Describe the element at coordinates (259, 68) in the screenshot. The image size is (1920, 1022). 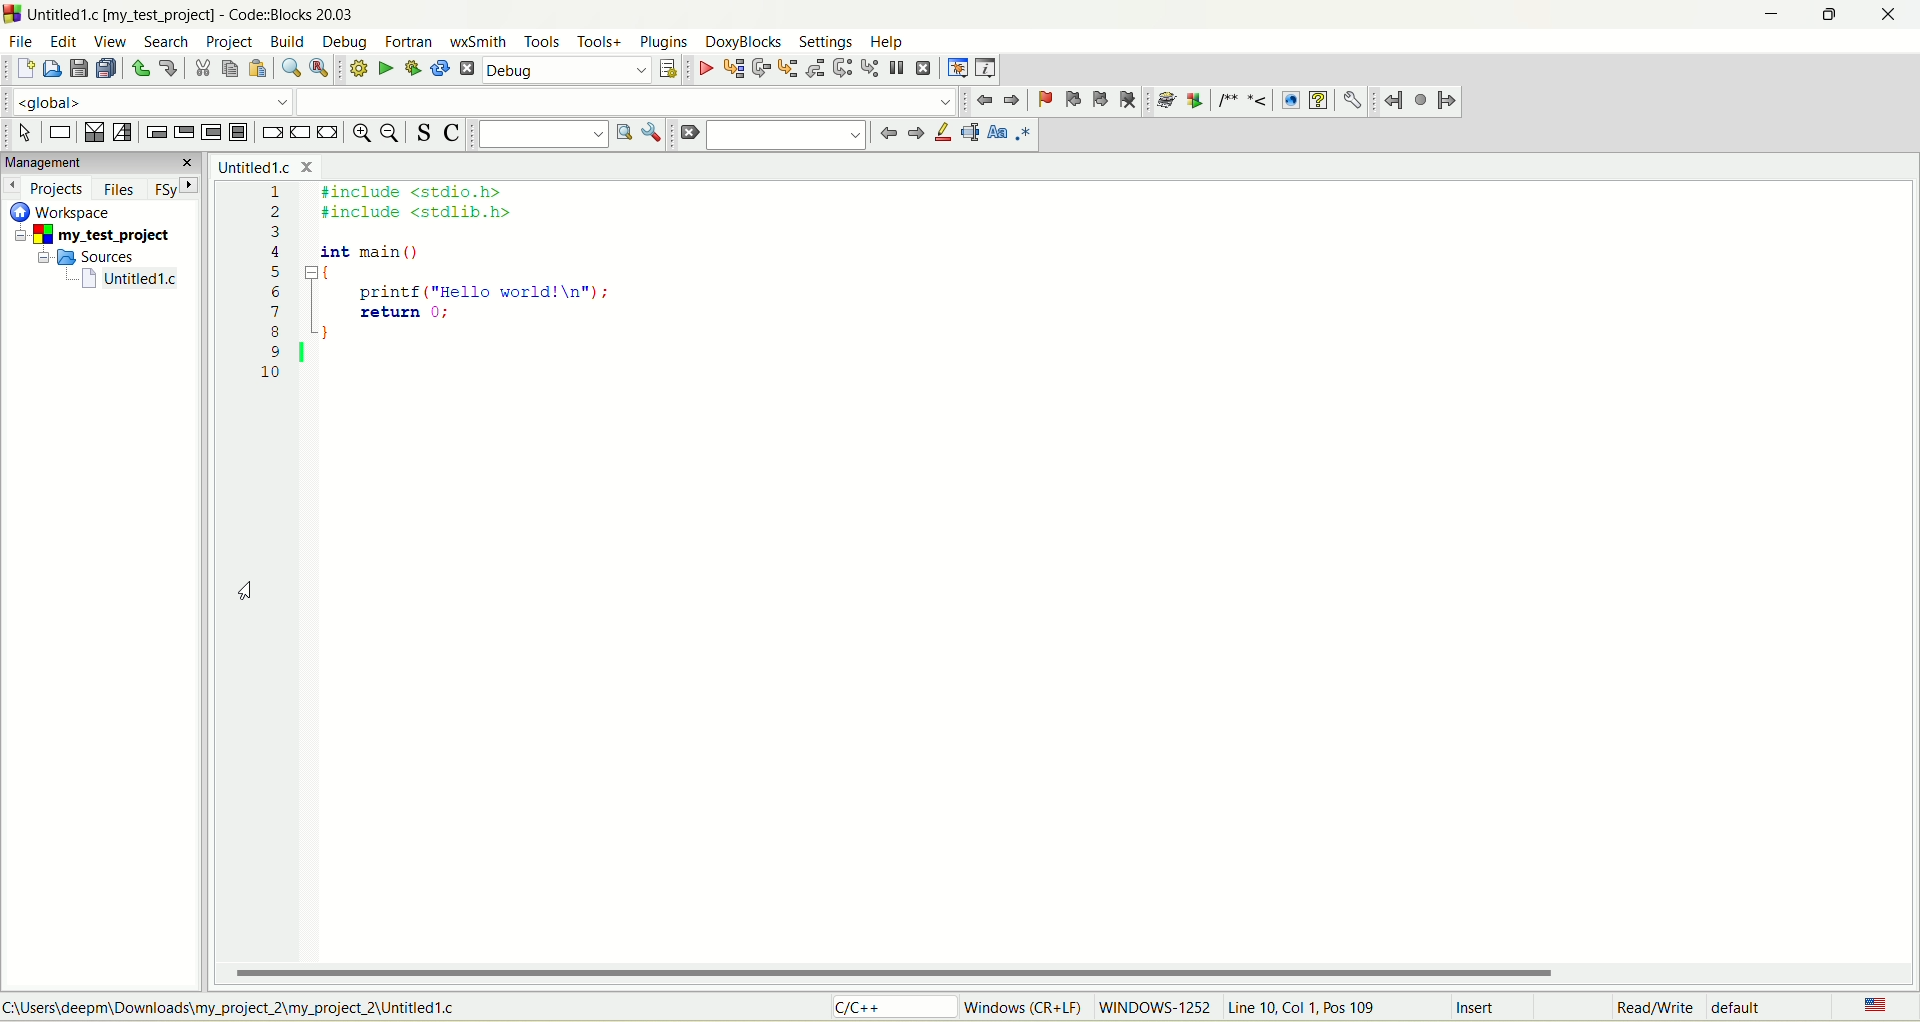
I see `paste` at that location.